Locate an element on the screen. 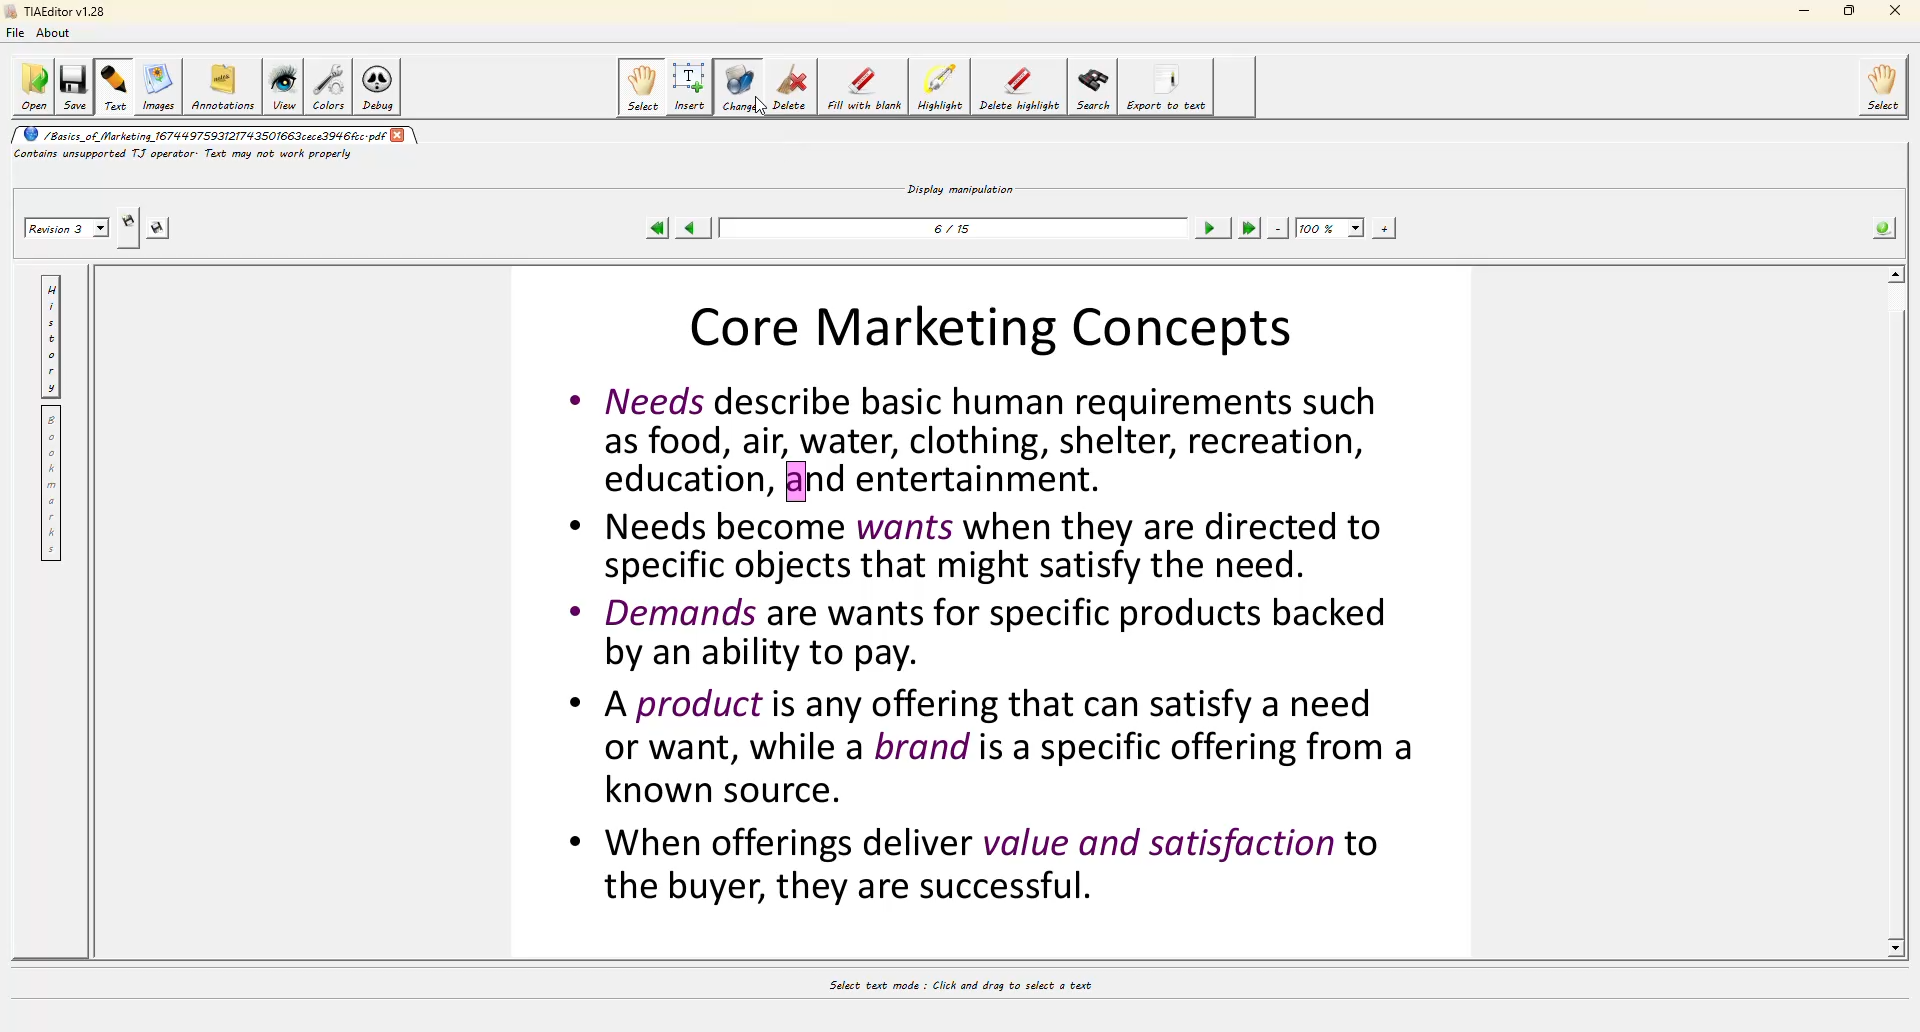 This screenshot has width=1920, height=1032. select is located at coordinates (644, 87).